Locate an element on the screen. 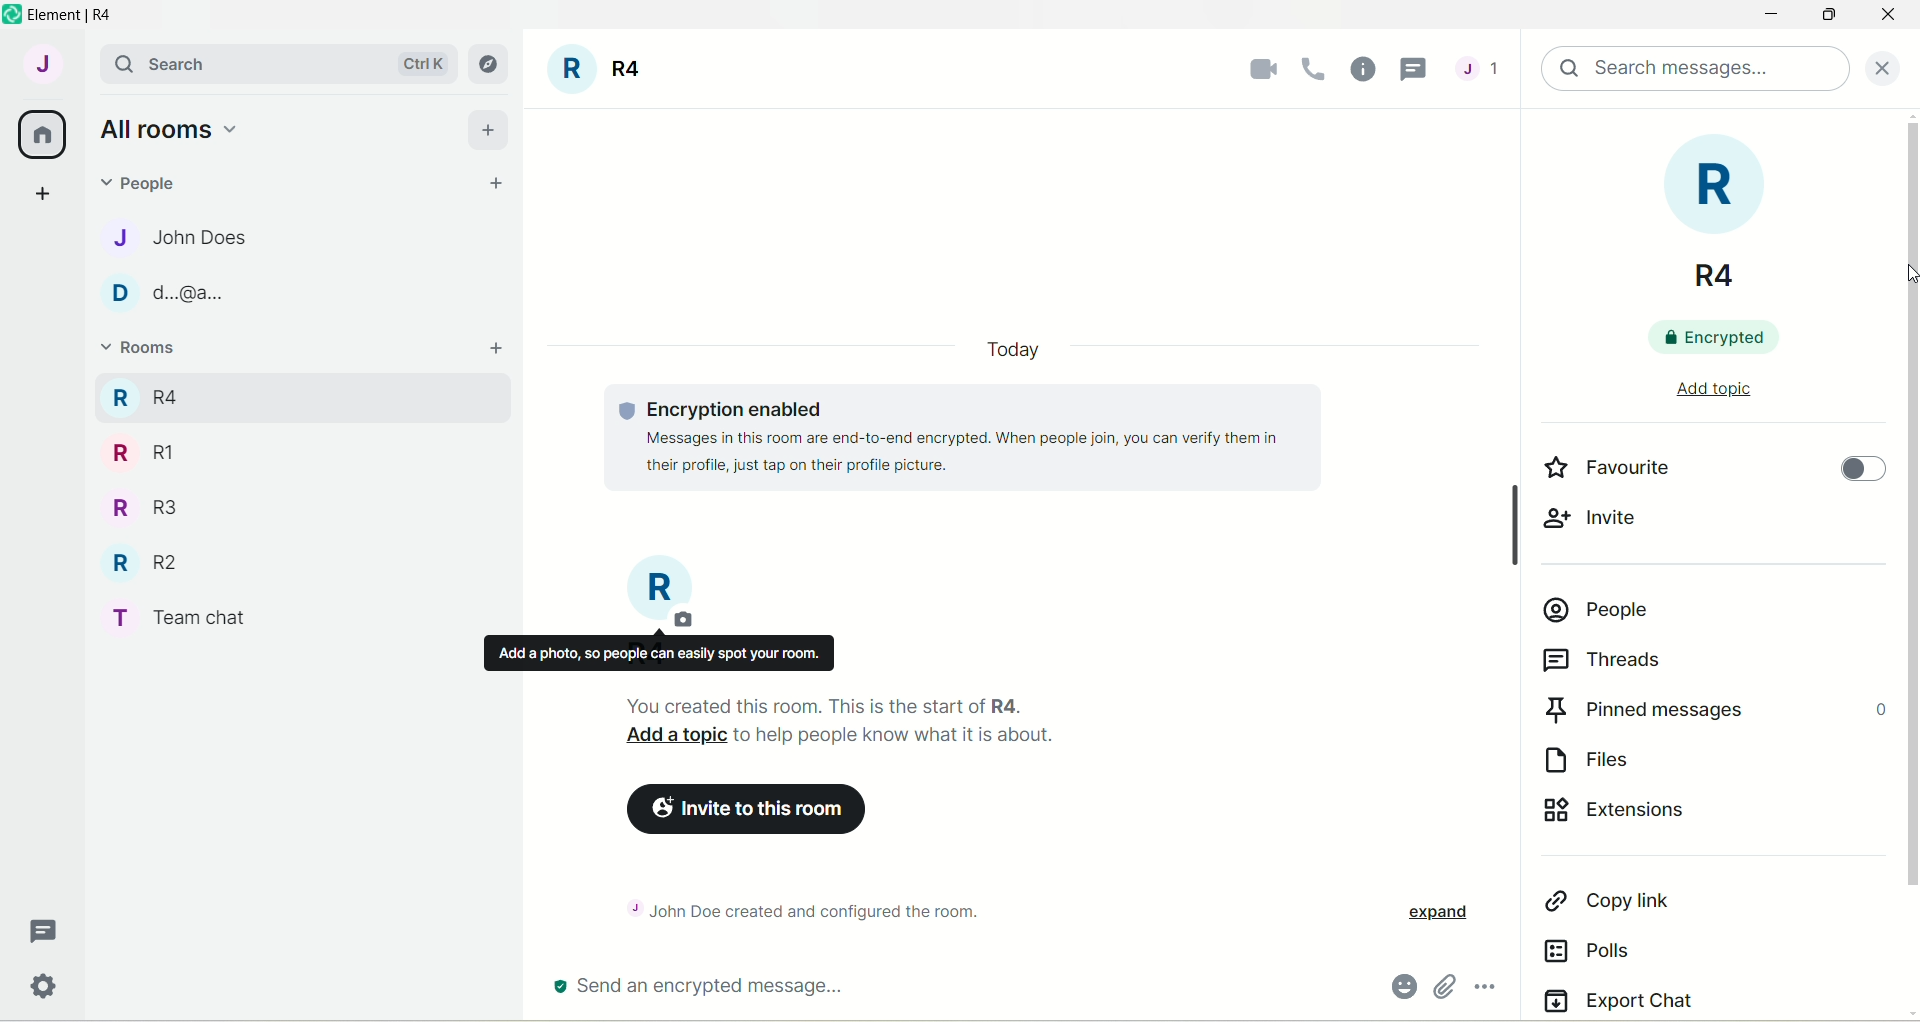 The width and height of the screenshot is (1920, 1022). create a space is located at coordinates (41, 192).